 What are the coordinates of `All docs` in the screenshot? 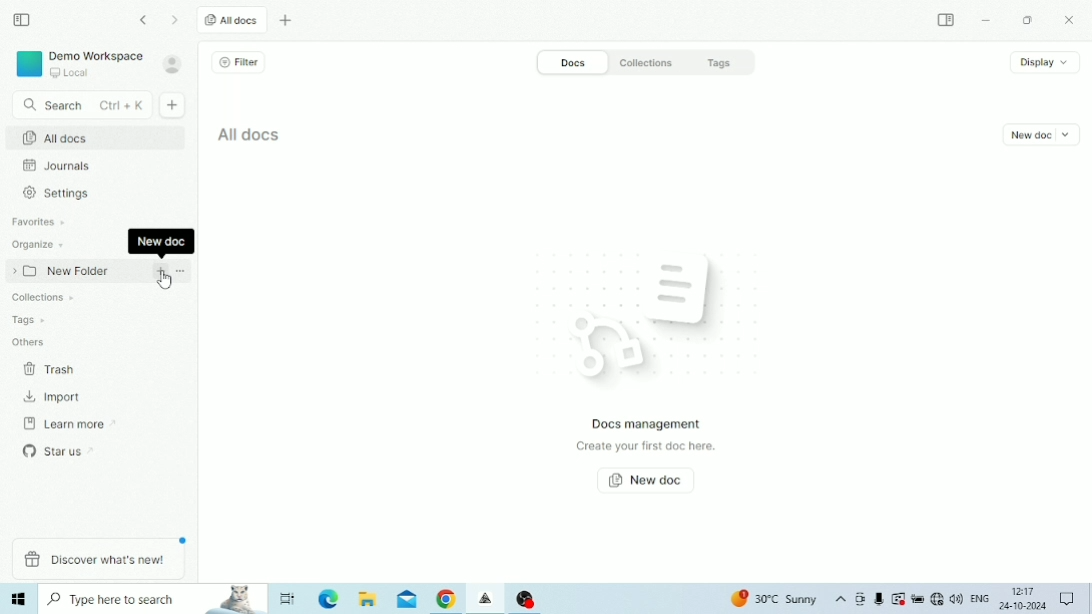 It's located at (233, 20).